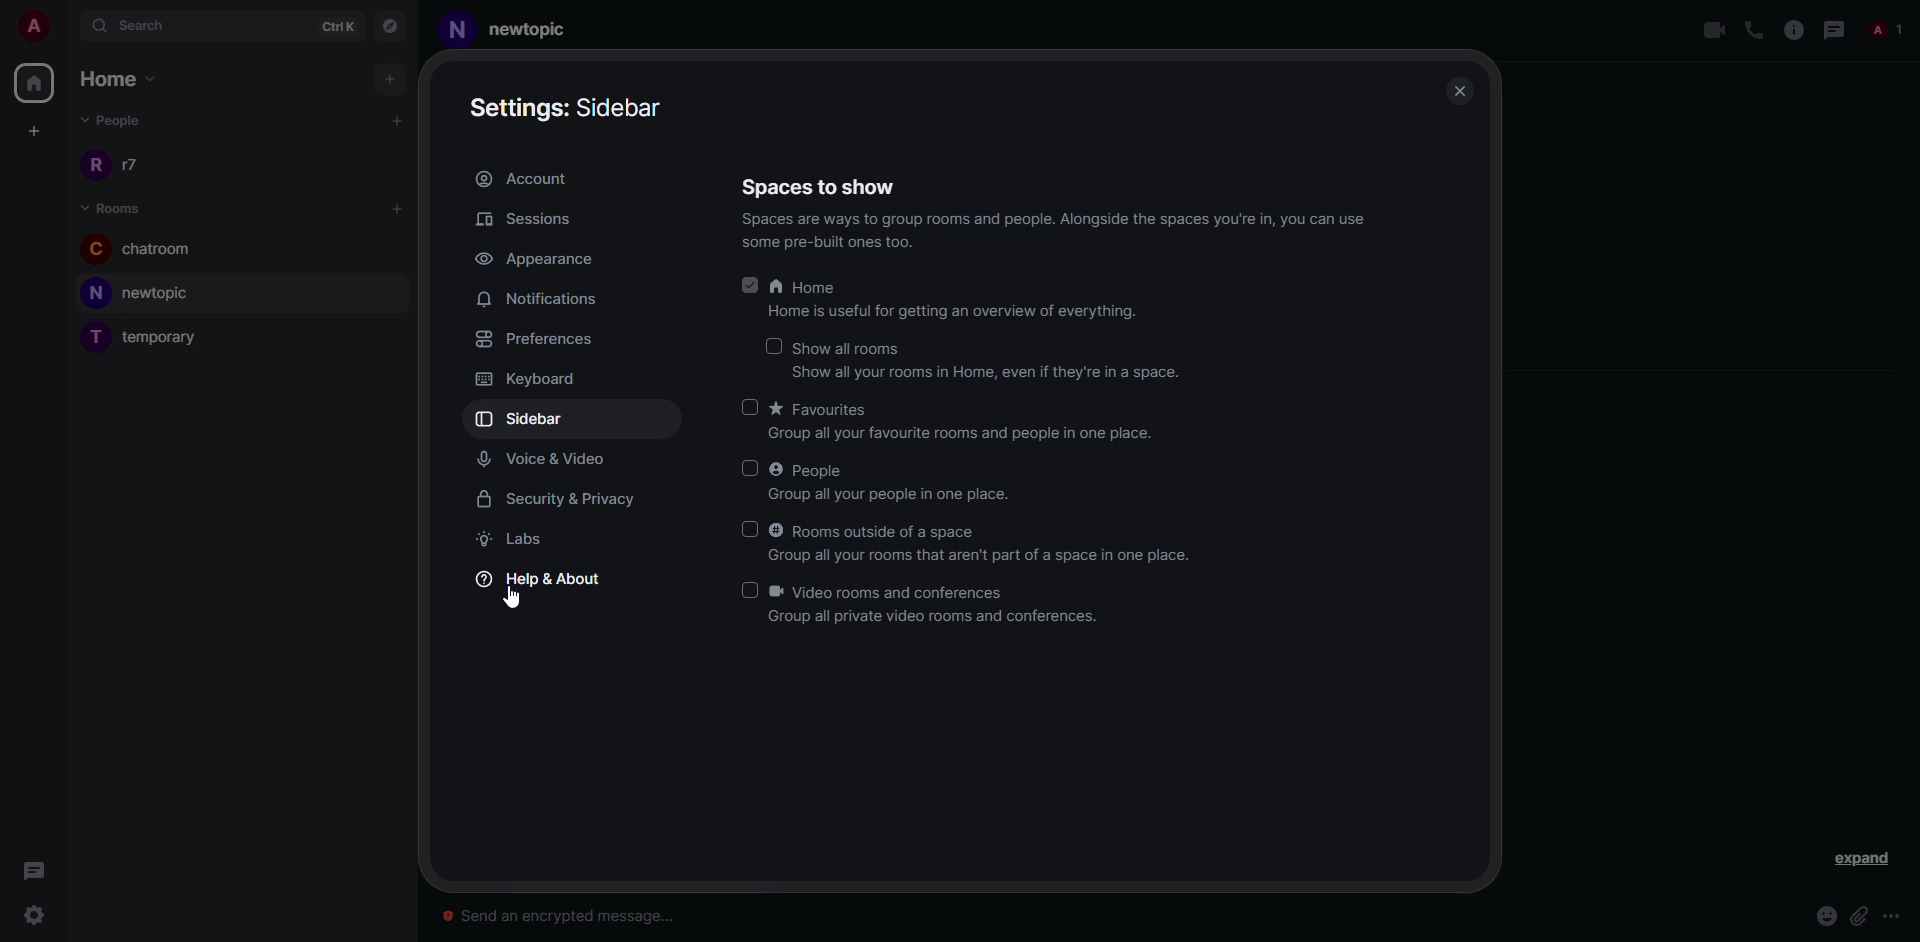  I want to click on room, so click(148, 294).